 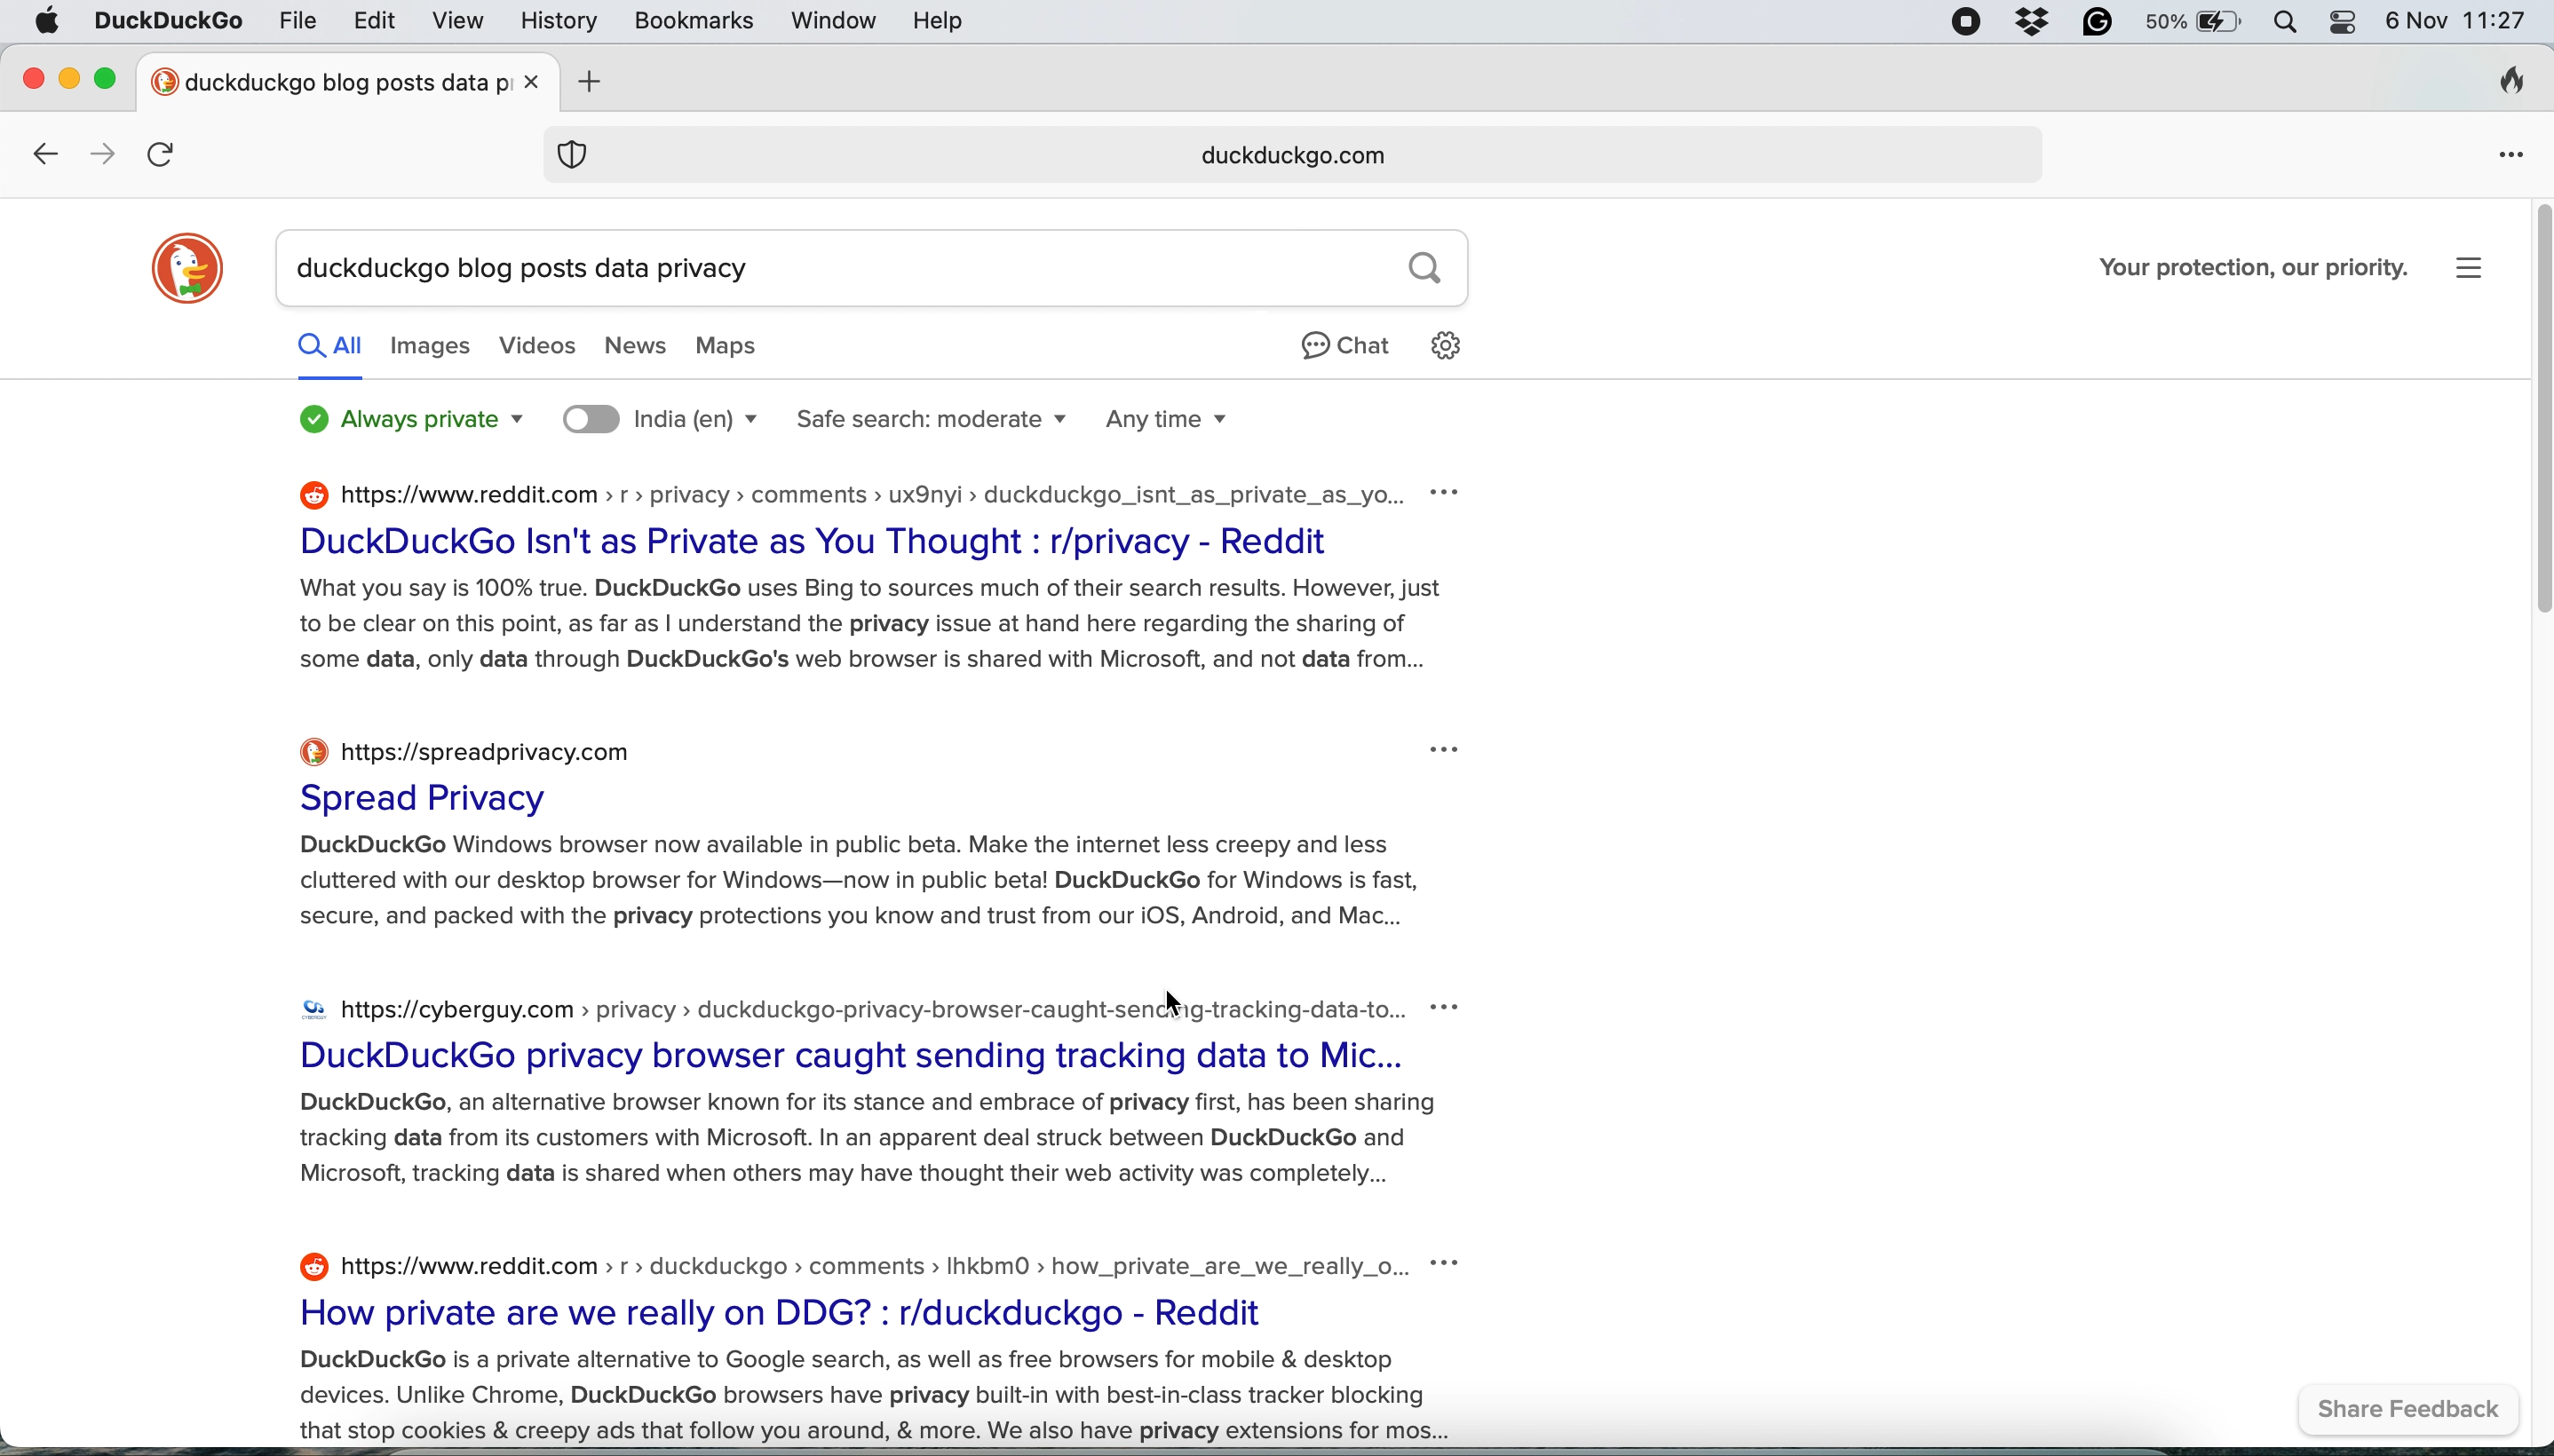 What do you see at coordinates (195, 262) in the screenshot?
I see `duckduckgo logo` at bounding box center [195, 262].